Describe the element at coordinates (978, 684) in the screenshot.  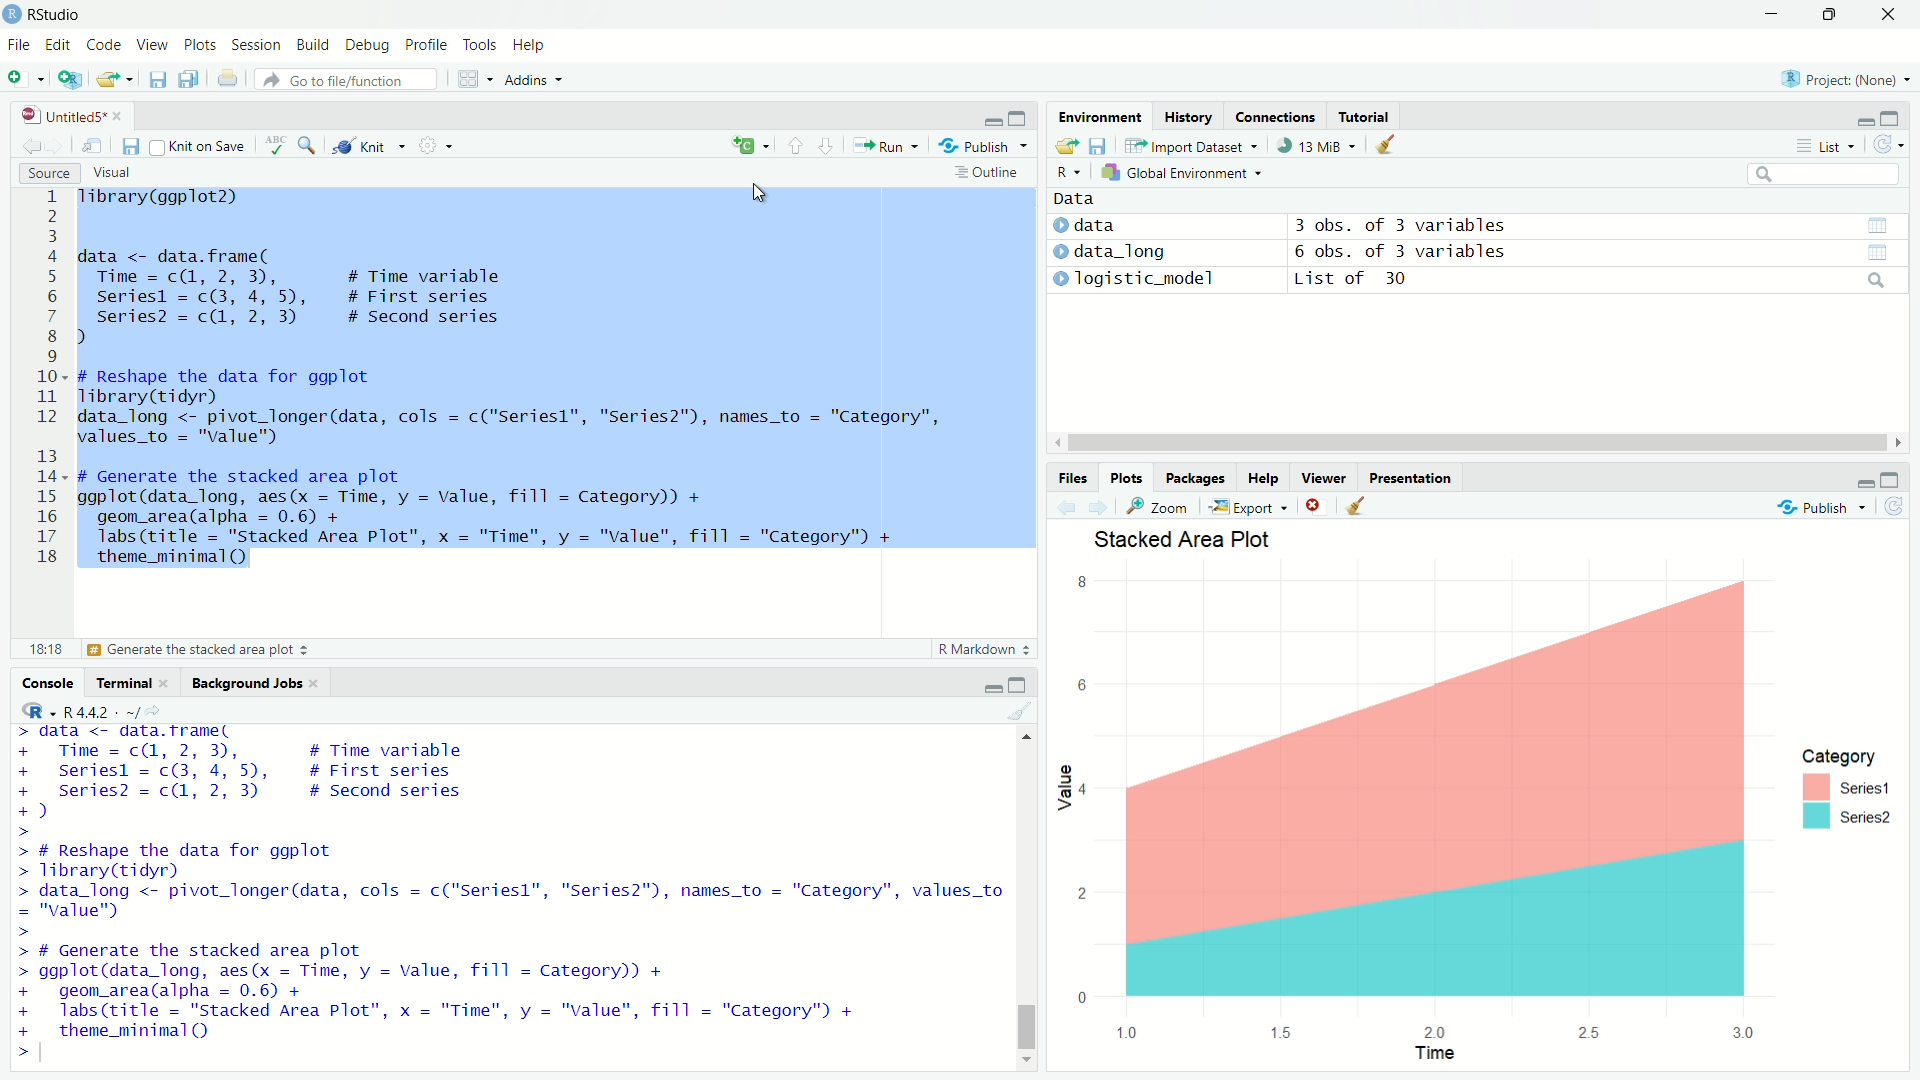
I see `minimise` at that location.